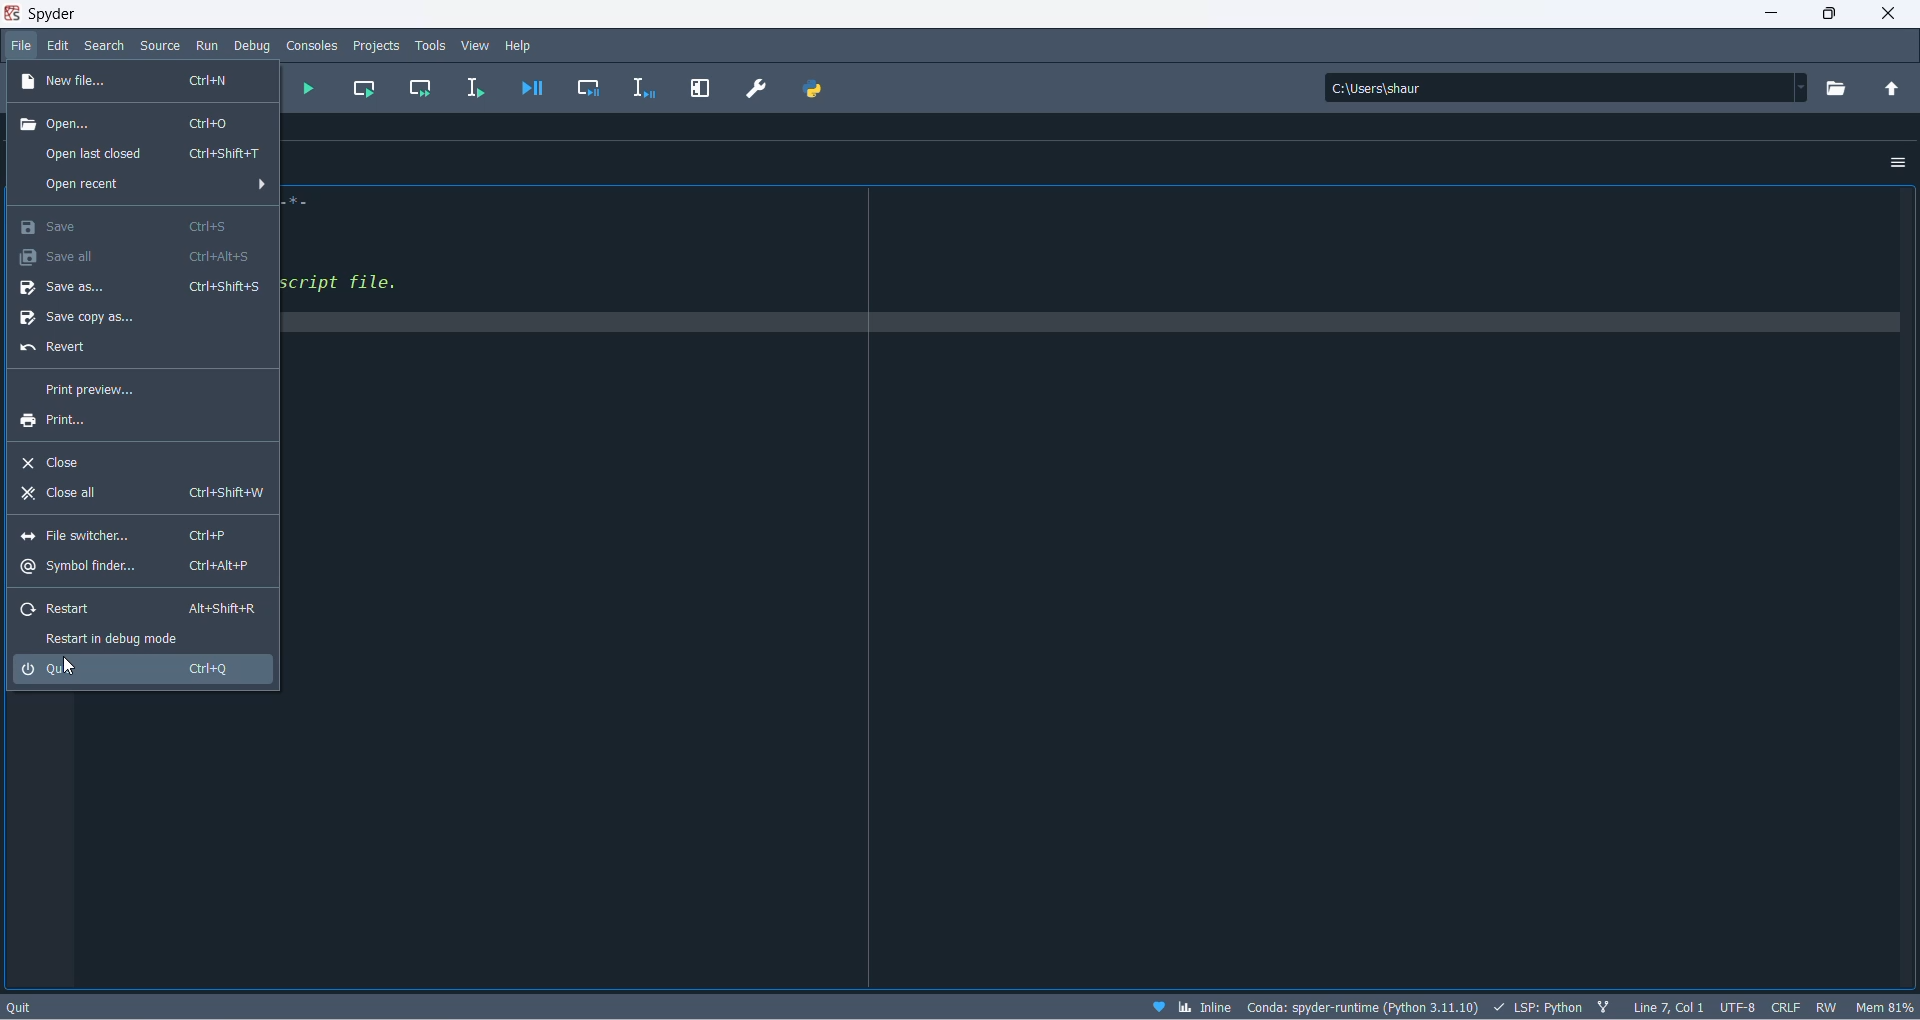  What do you see at coordinates (140, 568) in the screenshot?
I see `symbol finder` at bounding box center [140, 568].